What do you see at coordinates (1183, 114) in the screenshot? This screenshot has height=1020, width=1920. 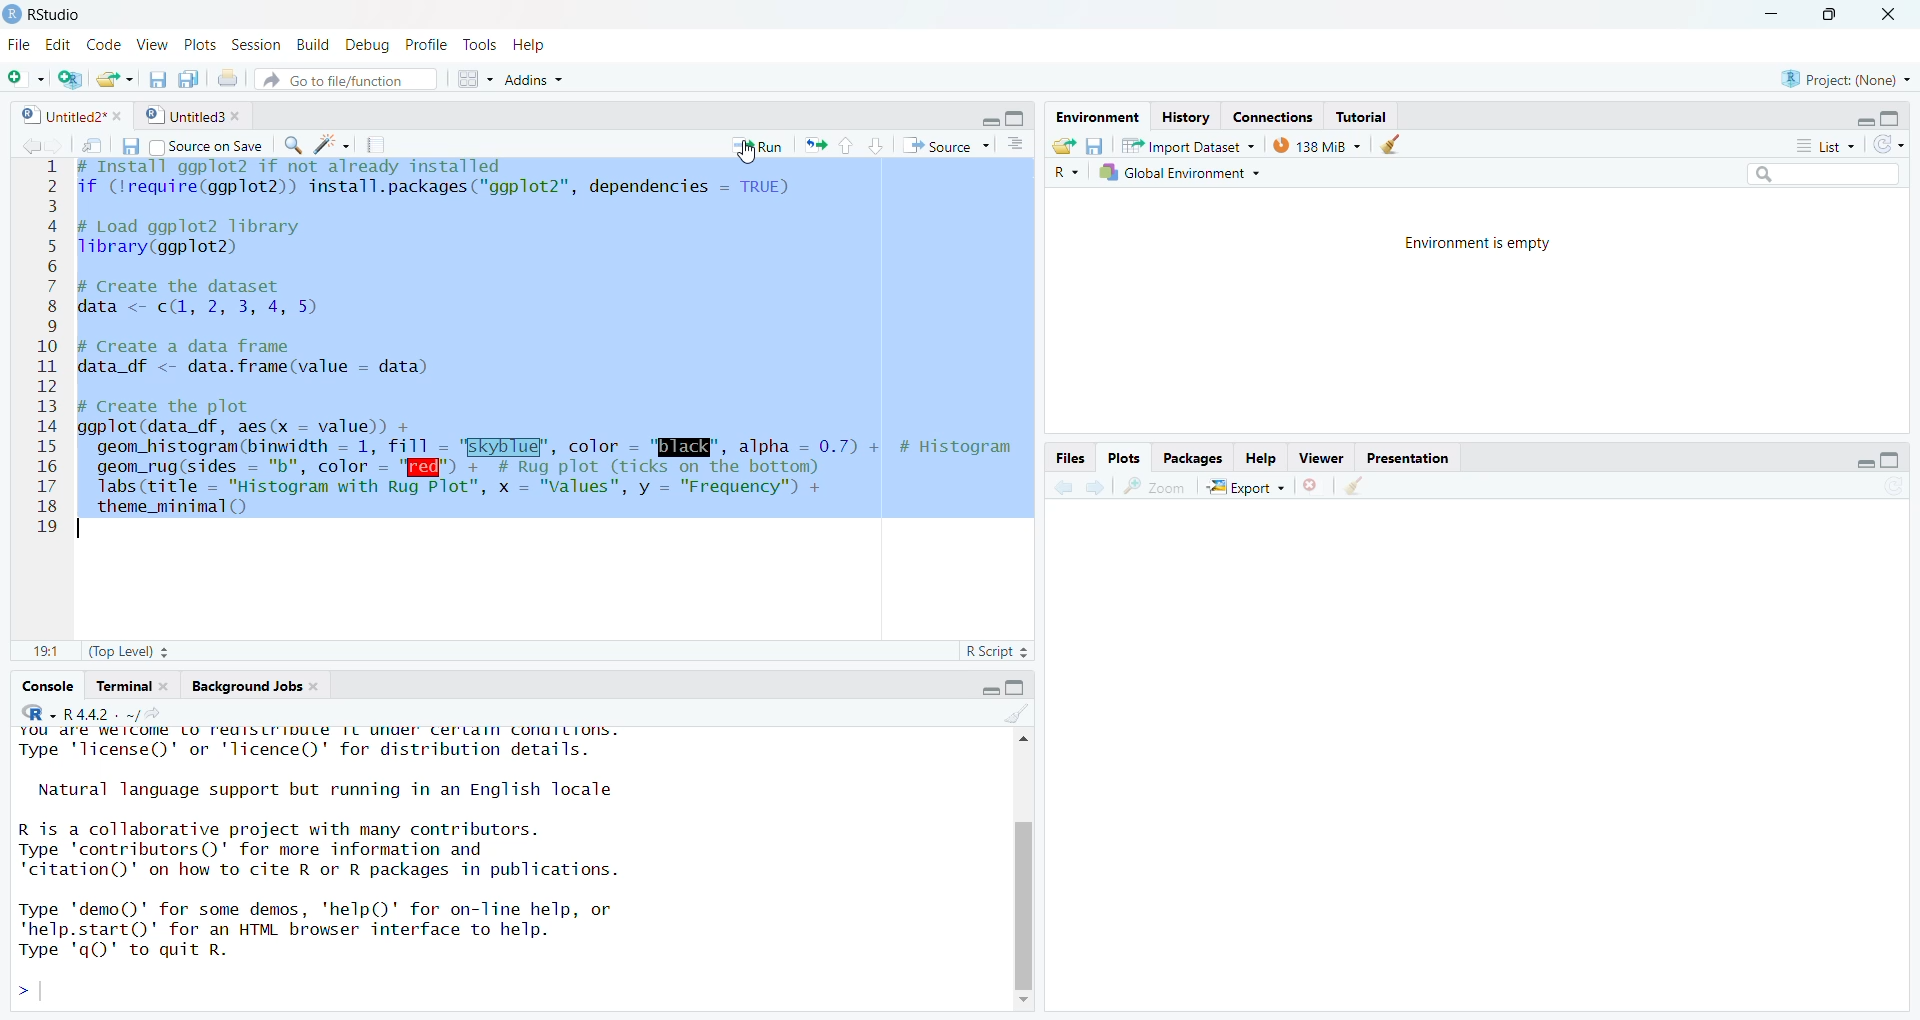 I see `History` at bounding box center [1183, 114].